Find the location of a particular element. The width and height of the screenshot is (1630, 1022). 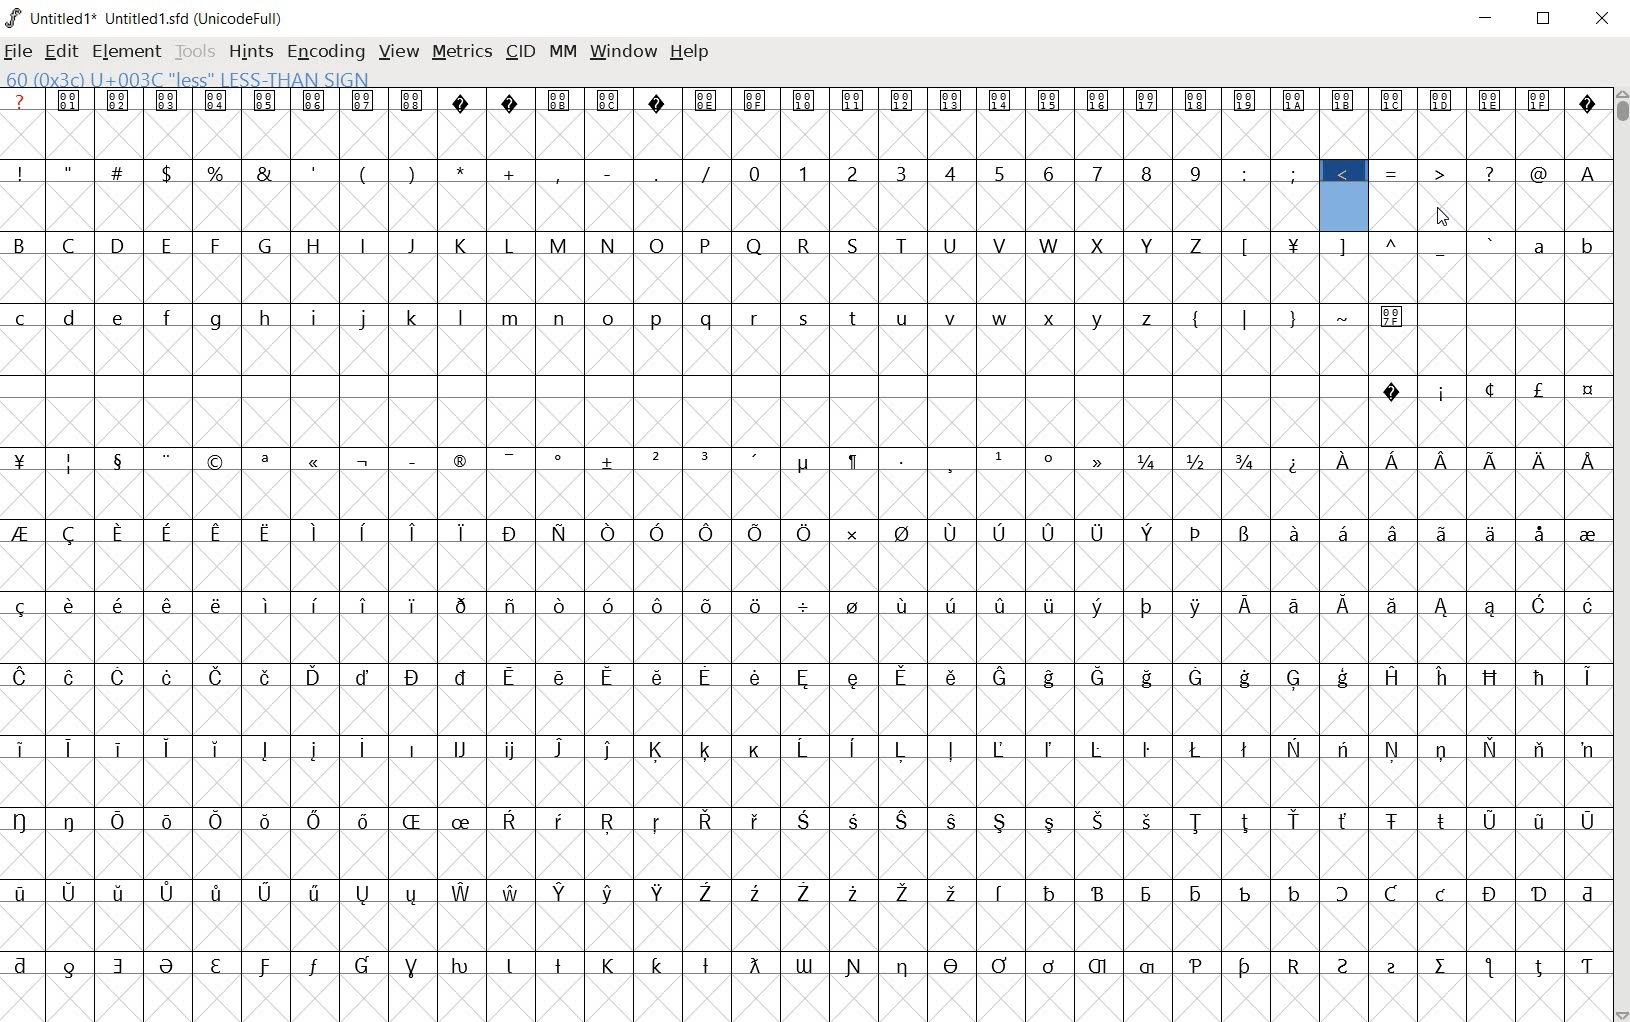

encoding is located at coordinates (324, 52).